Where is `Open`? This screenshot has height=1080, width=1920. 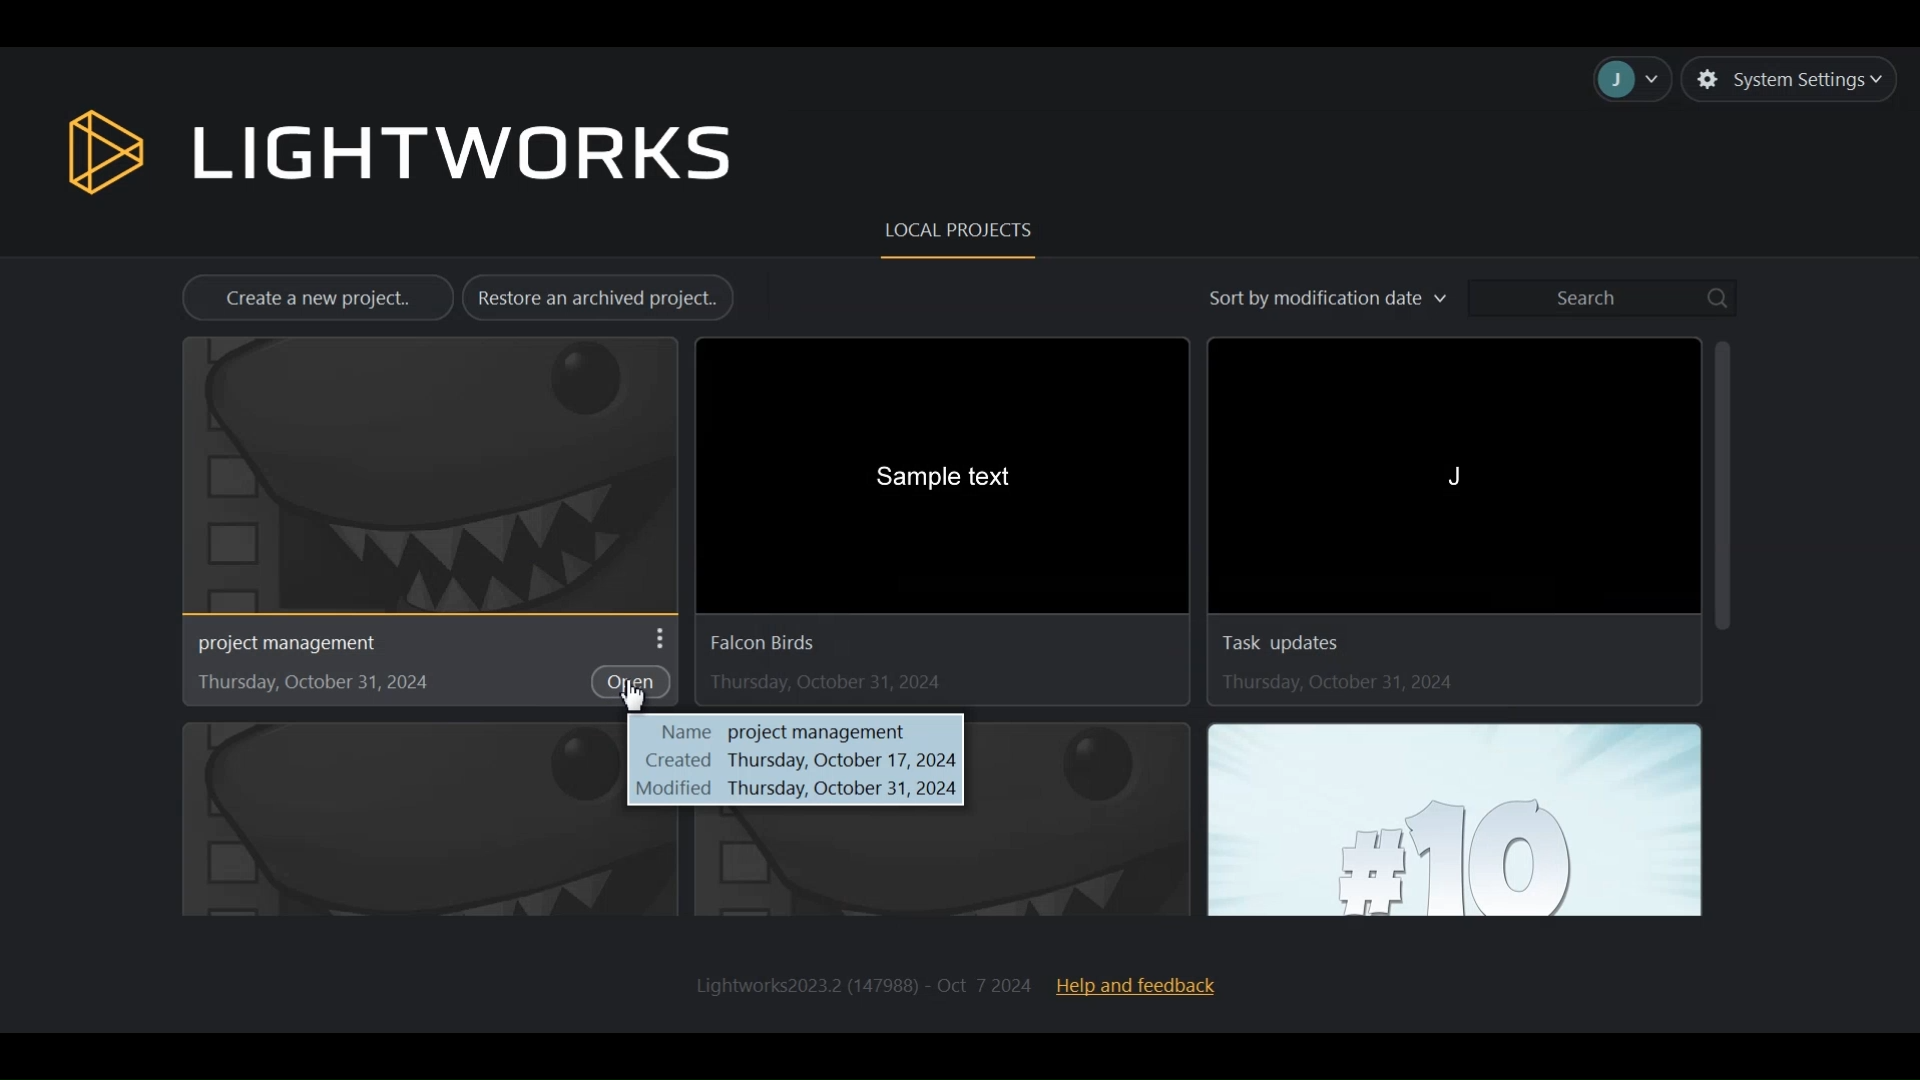
Open is located at coordinates (630, 682).